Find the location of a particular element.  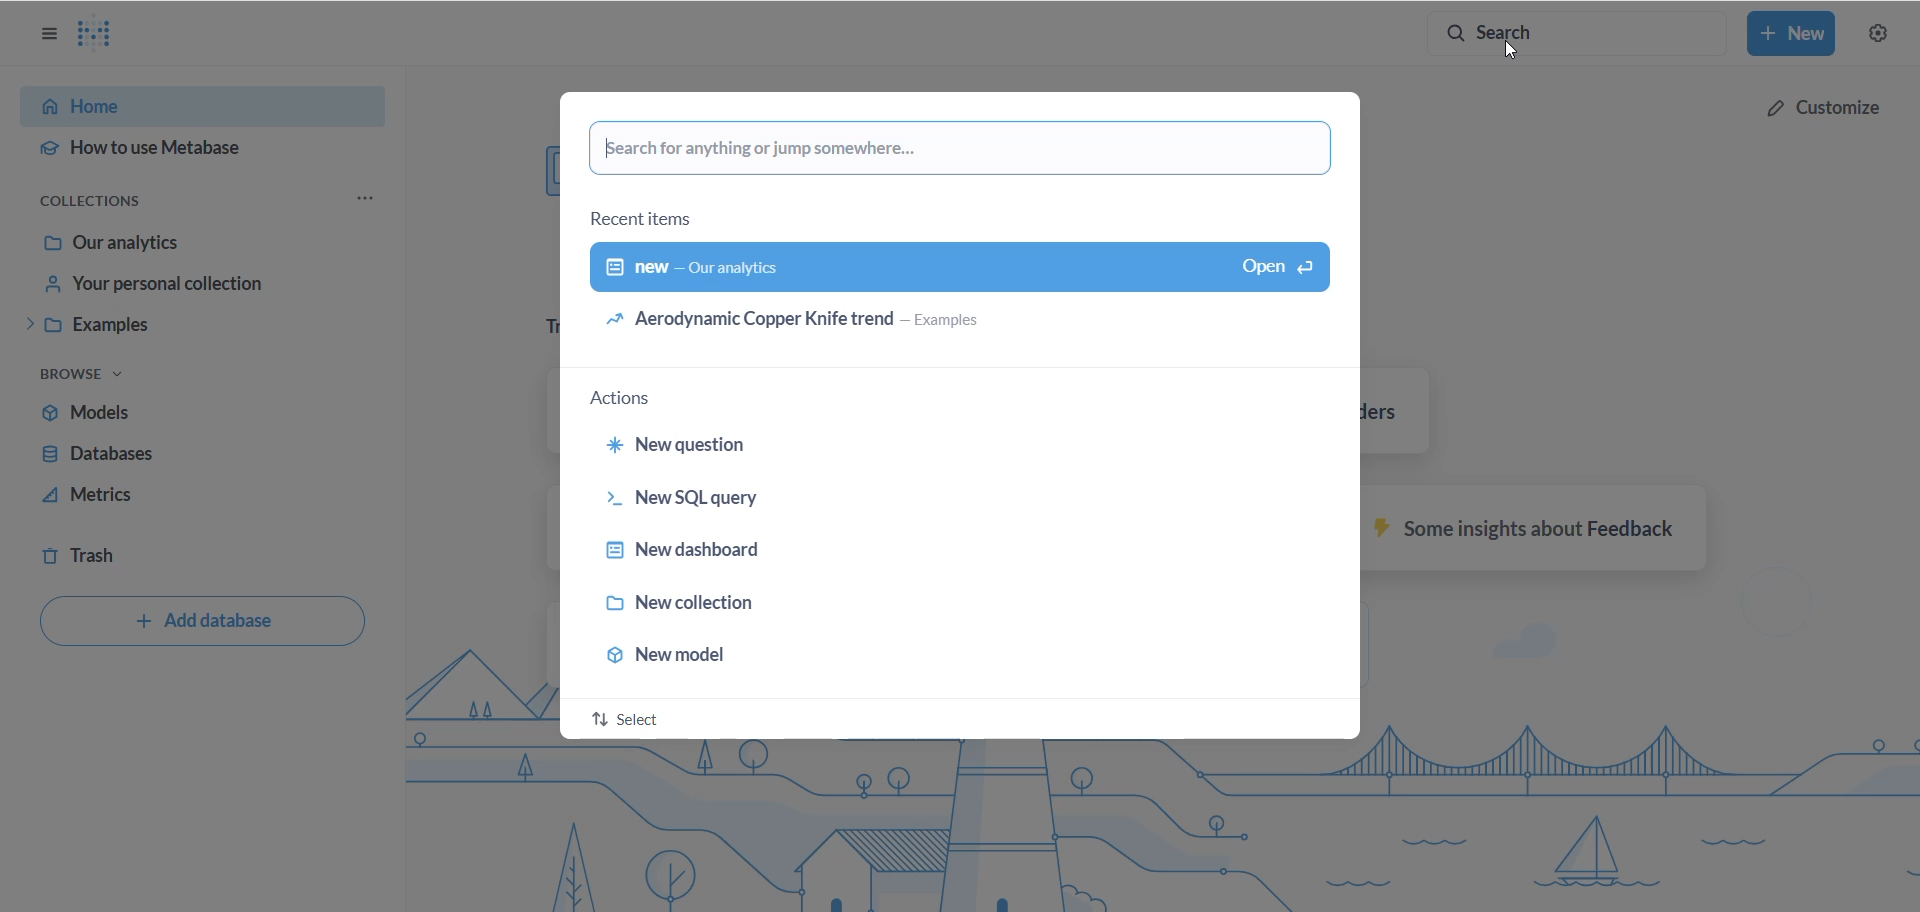

customize is located at coordinates (1822, 107).